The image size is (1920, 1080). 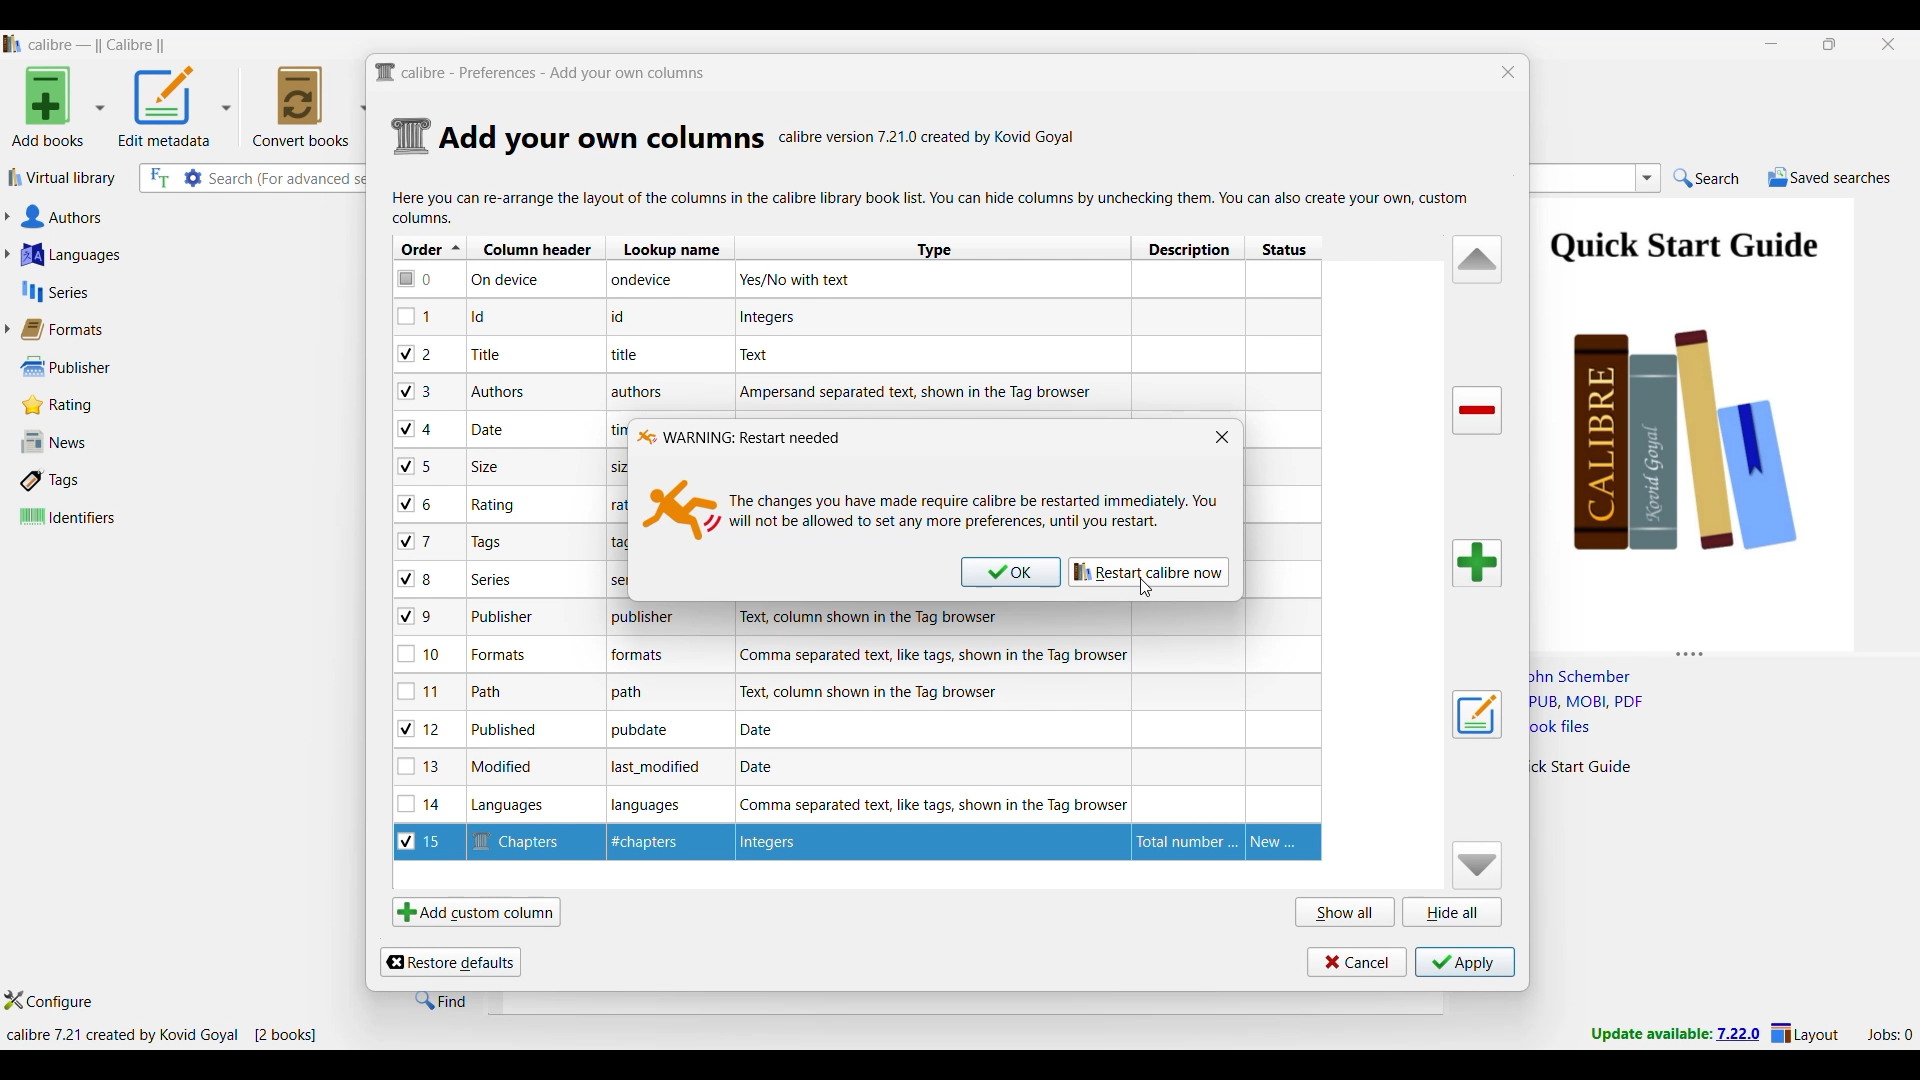 What do you see at coordinates (420, 766) in the screenshot?
I see `checkbox - 13` at bounding box center [420, 766].